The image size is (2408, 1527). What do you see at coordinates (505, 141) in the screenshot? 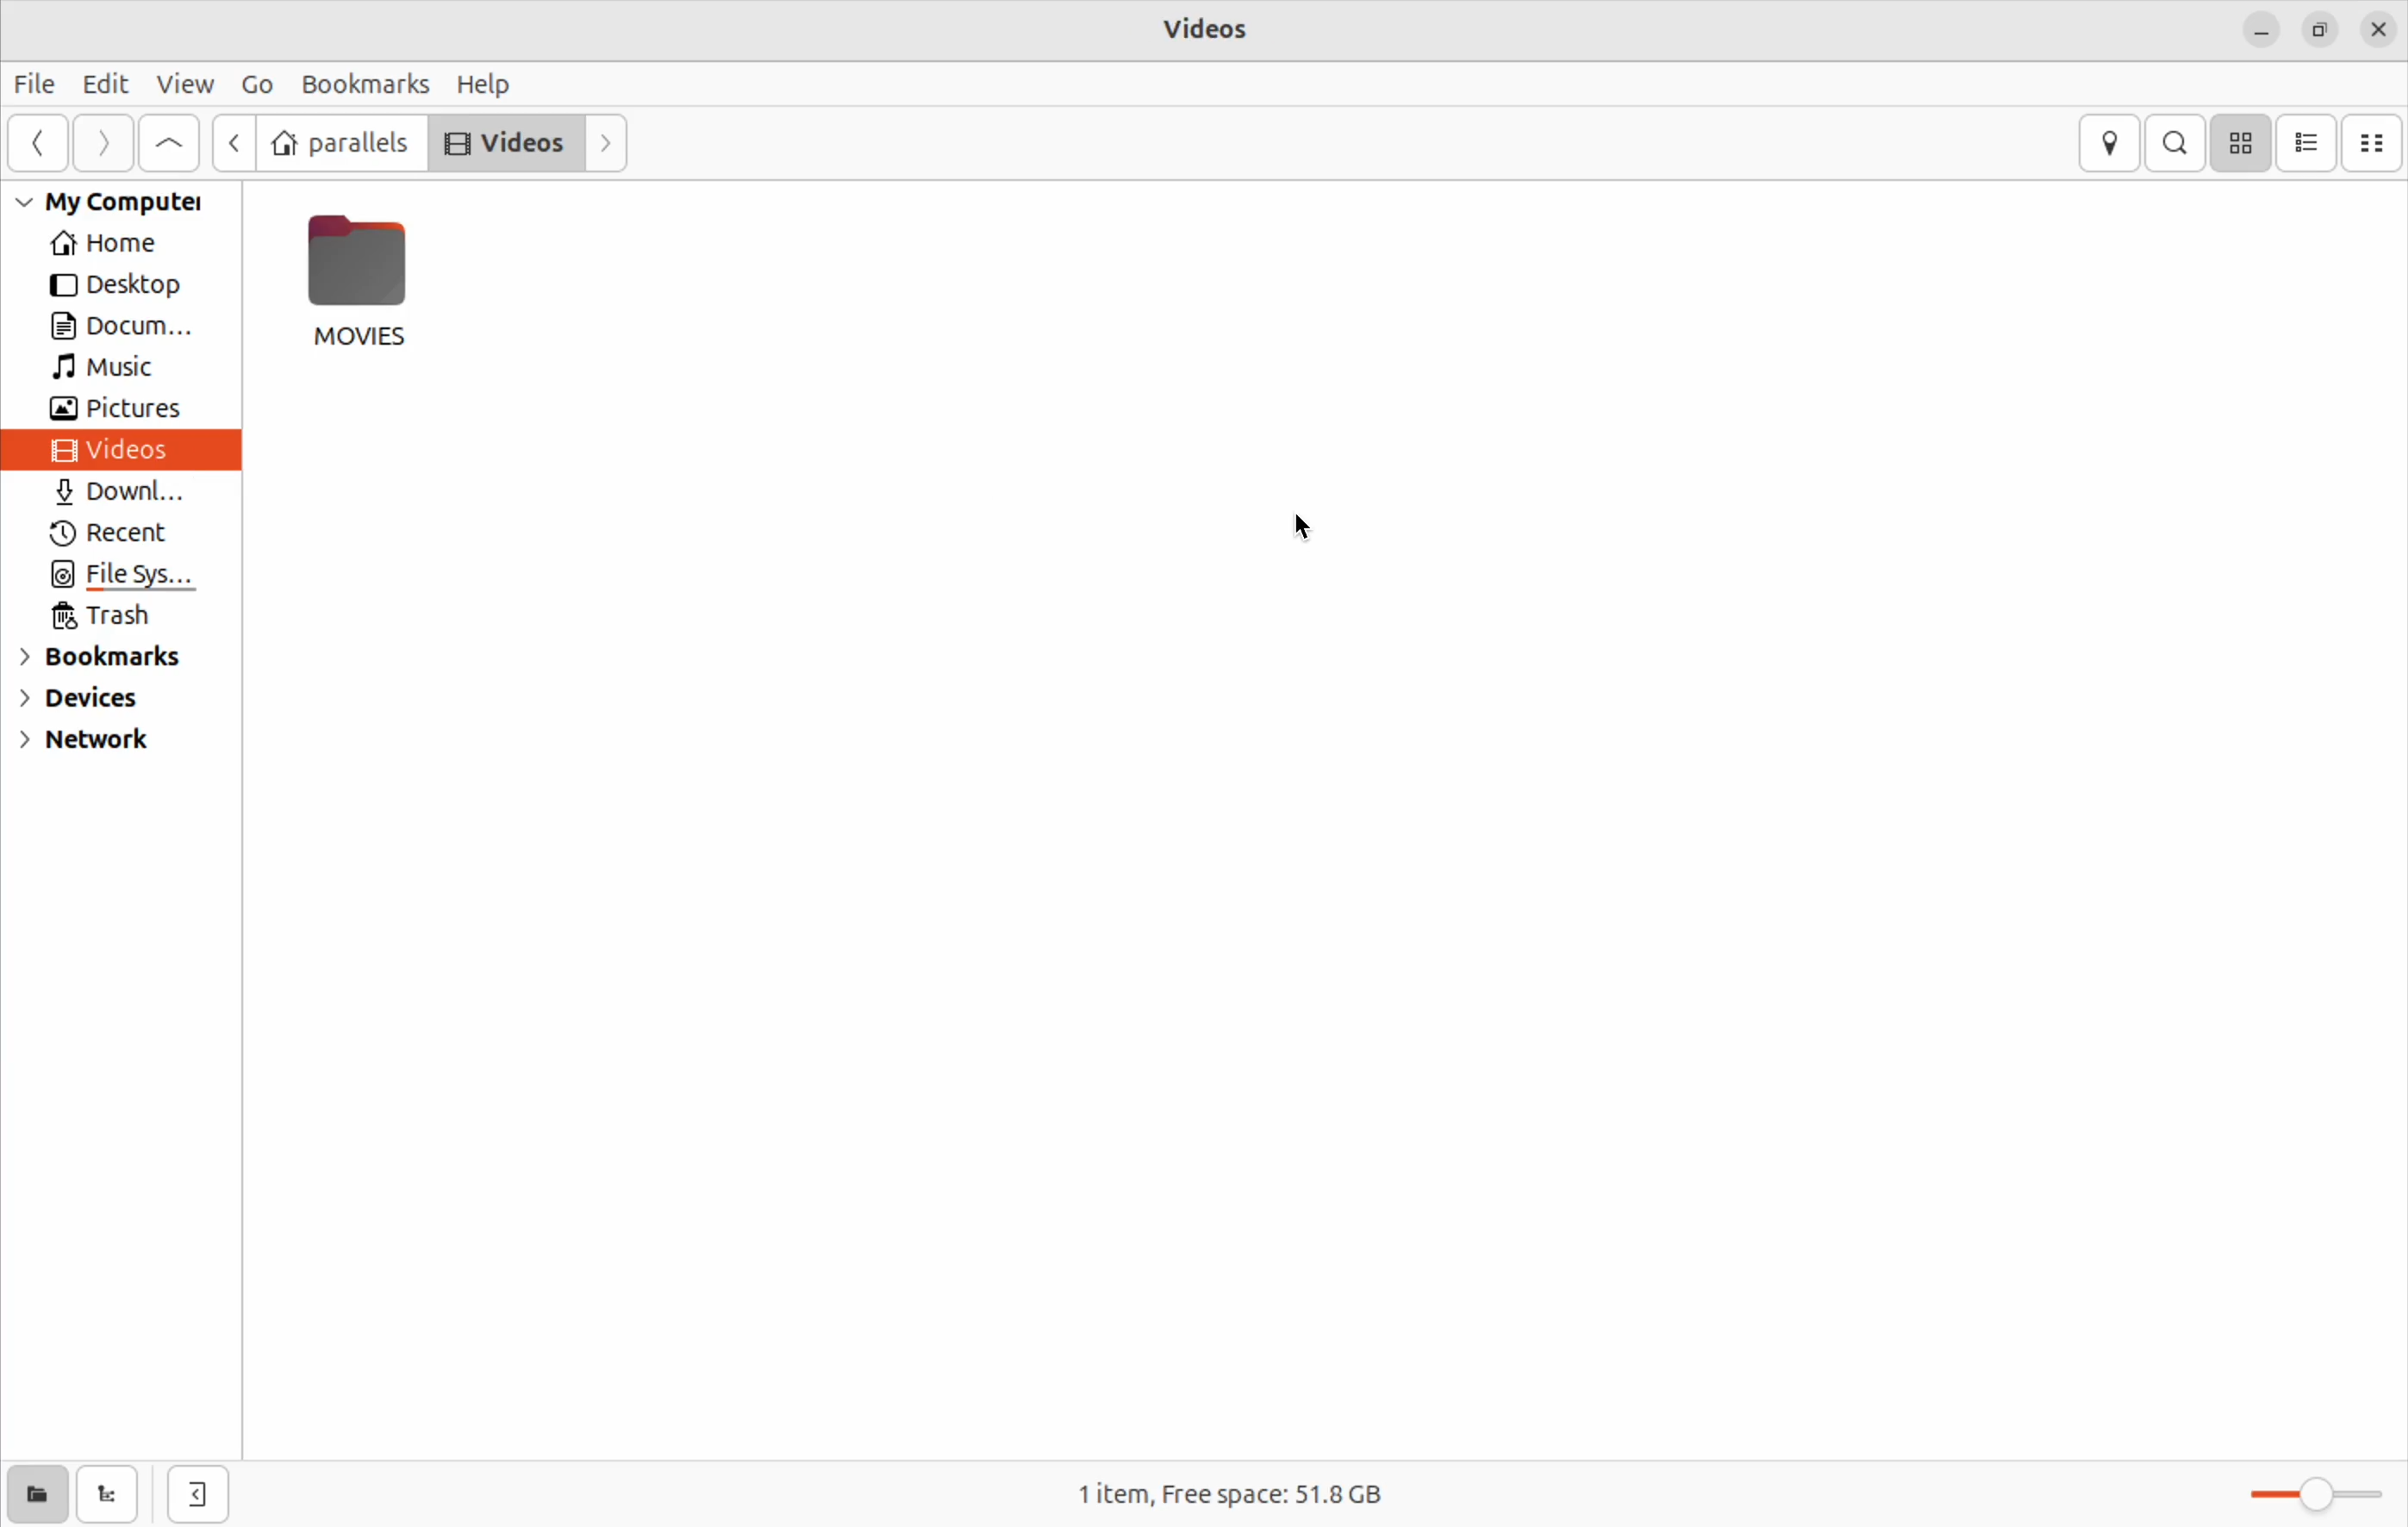
I see `Videos` at bounding box center [505, 141].